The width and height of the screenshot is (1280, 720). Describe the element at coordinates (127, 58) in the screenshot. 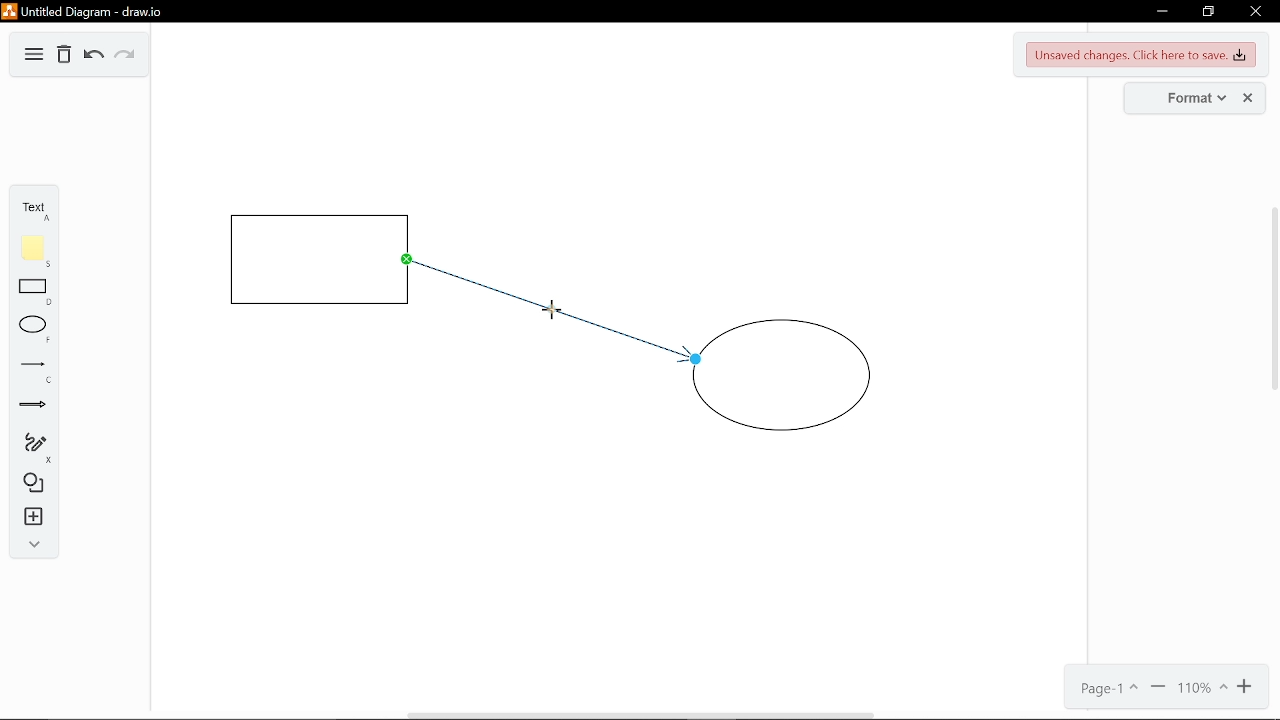

I see `Redo` at that location.